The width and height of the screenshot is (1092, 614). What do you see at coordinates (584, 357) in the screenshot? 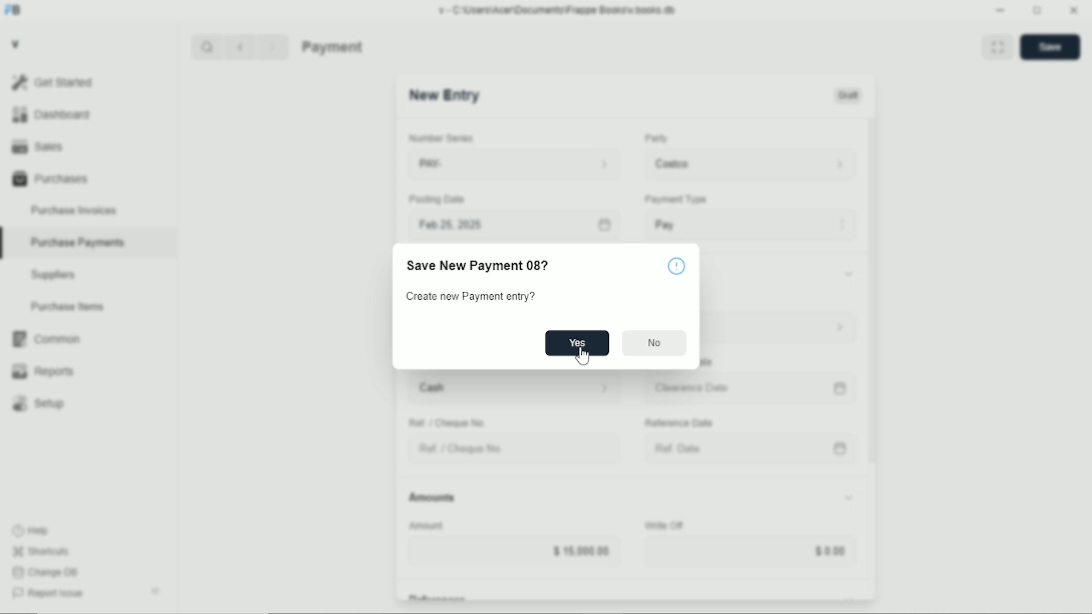
I see `cursor` at bounding box center [584, 357].